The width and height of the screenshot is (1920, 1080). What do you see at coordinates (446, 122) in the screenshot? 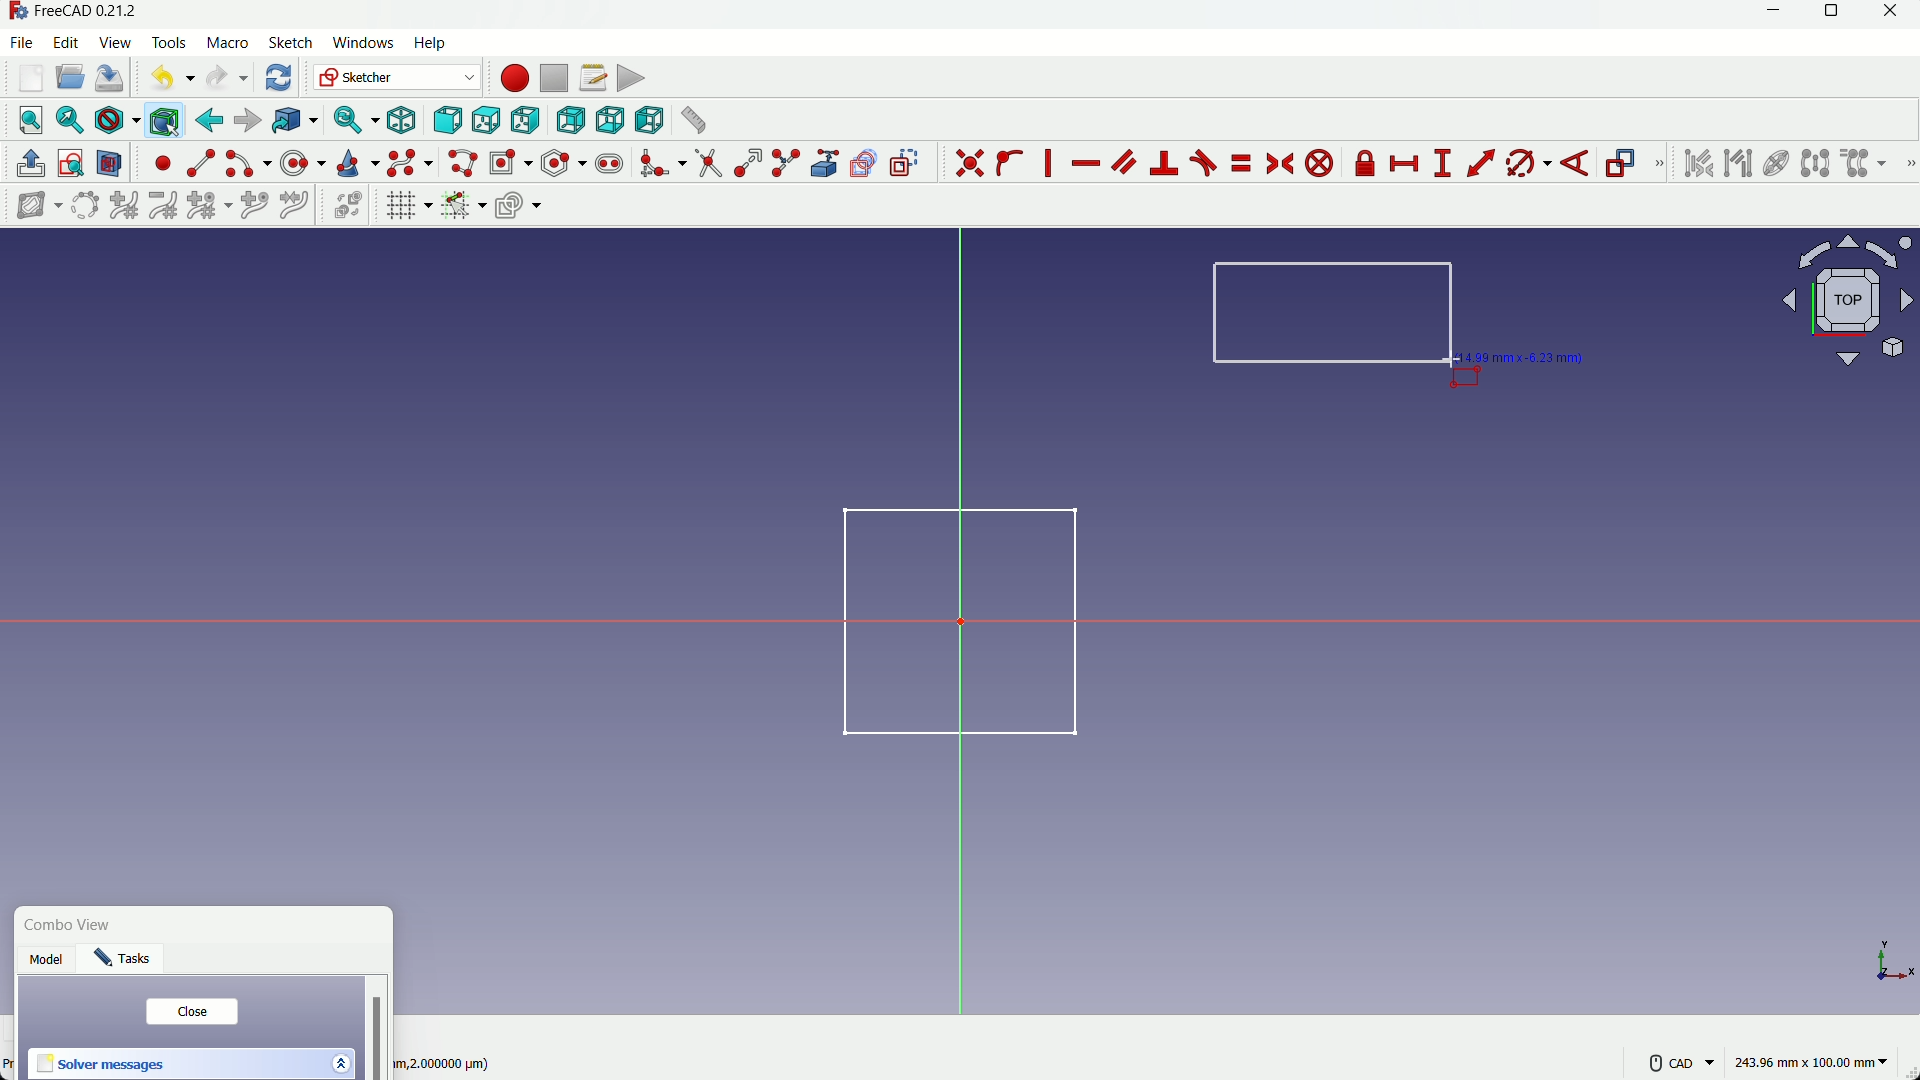
I see `front view` at bounding box center [446, 122].